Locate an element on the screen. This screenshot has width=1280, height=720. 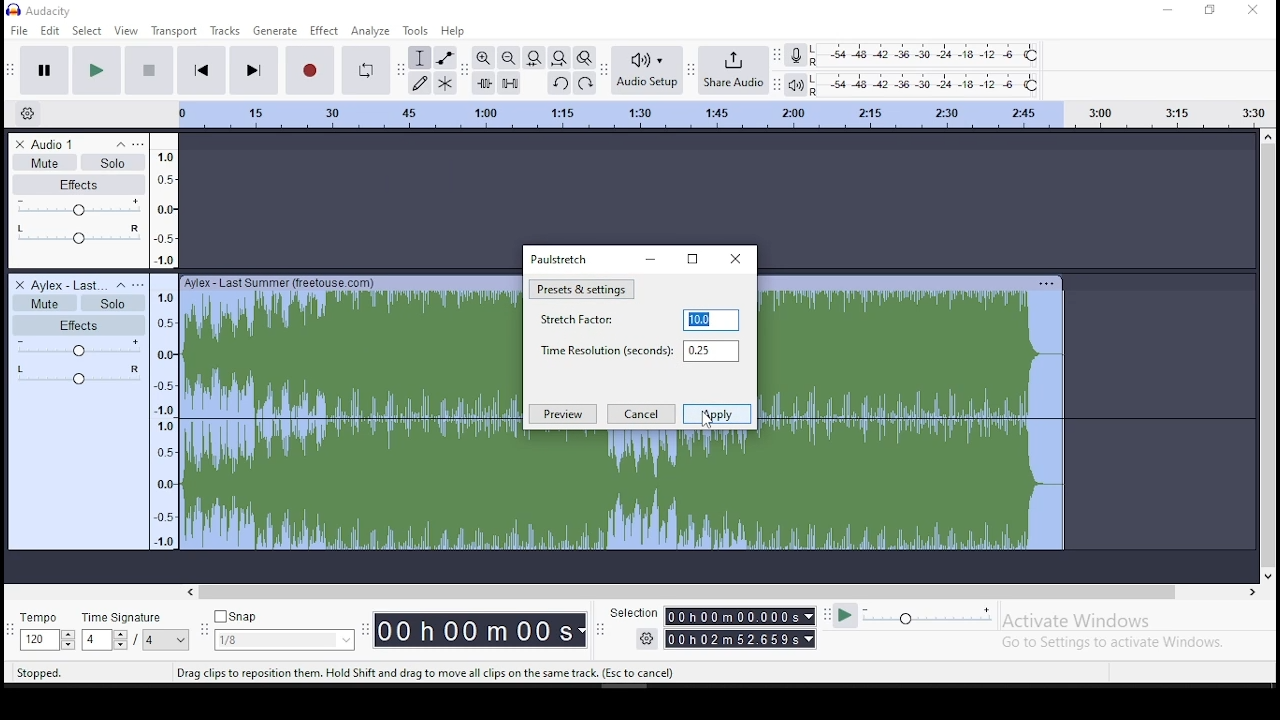
draw tool is located at coordinates (417, 82).